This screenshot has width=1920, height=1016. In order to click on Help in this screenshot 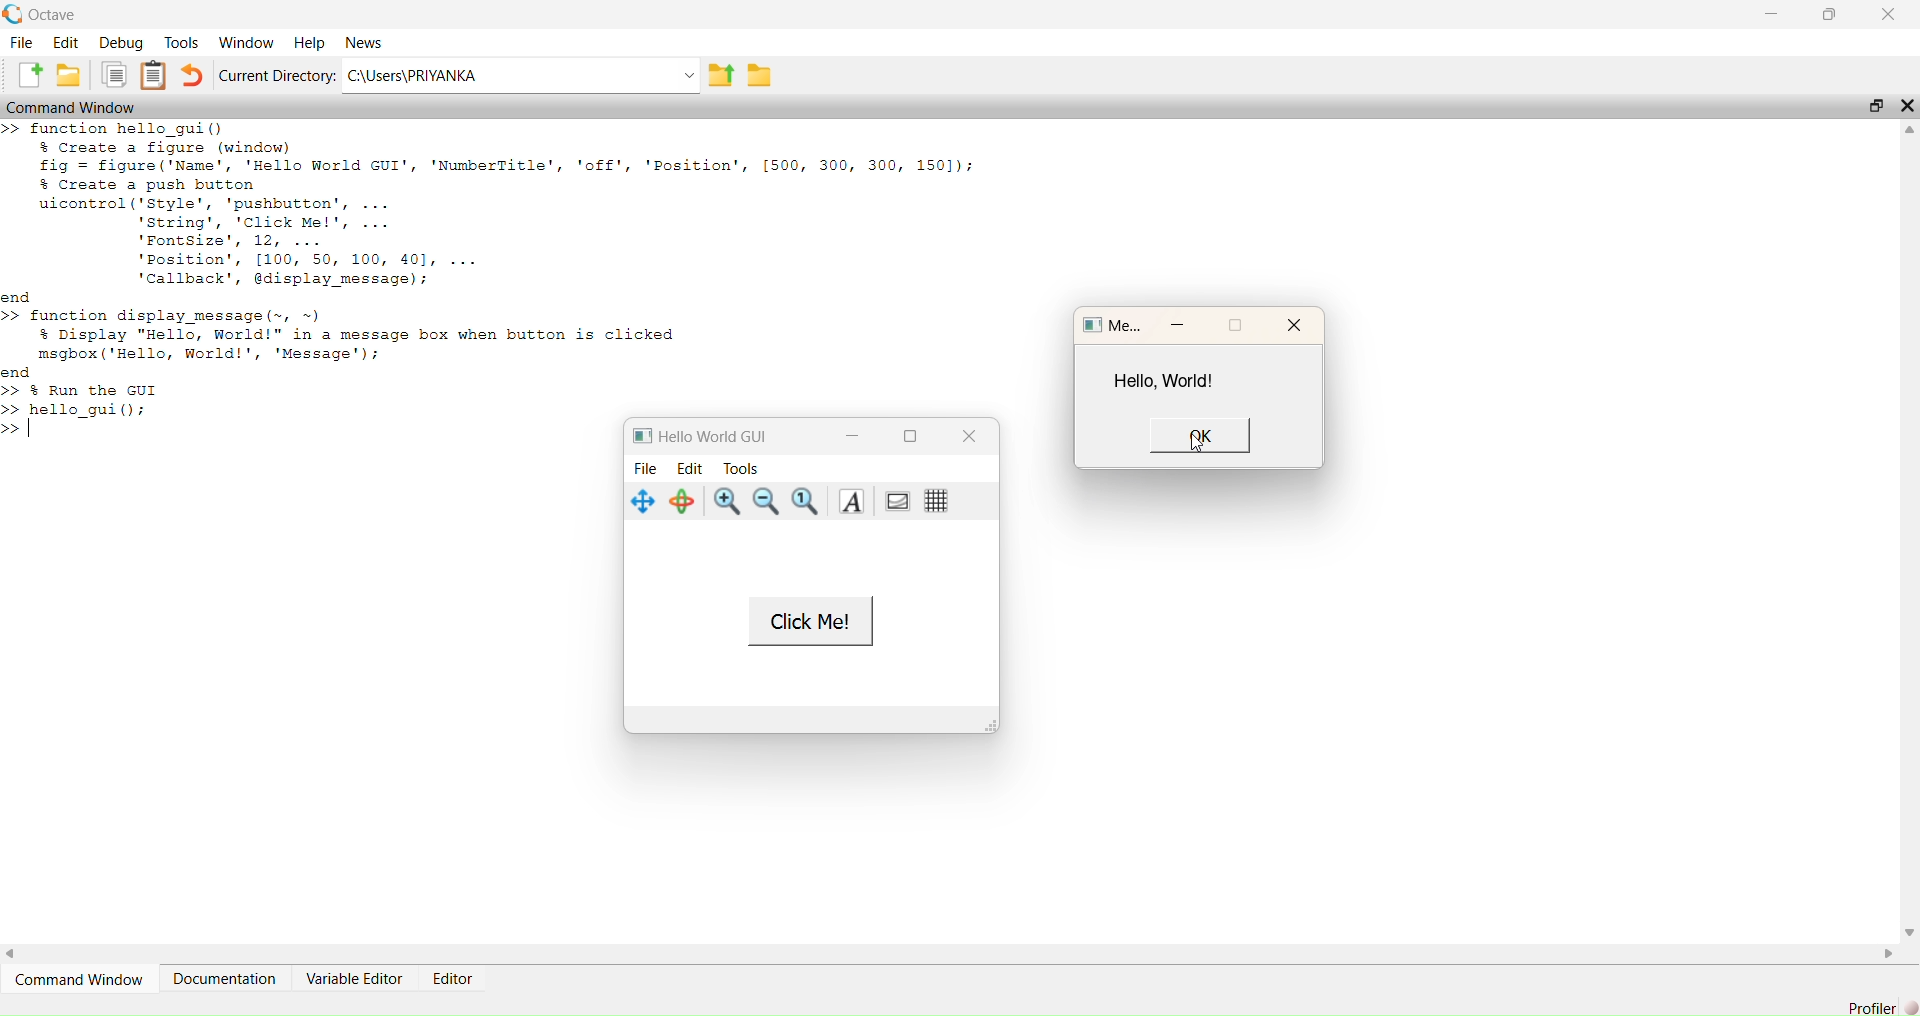, I will do `click(308, 38)`.